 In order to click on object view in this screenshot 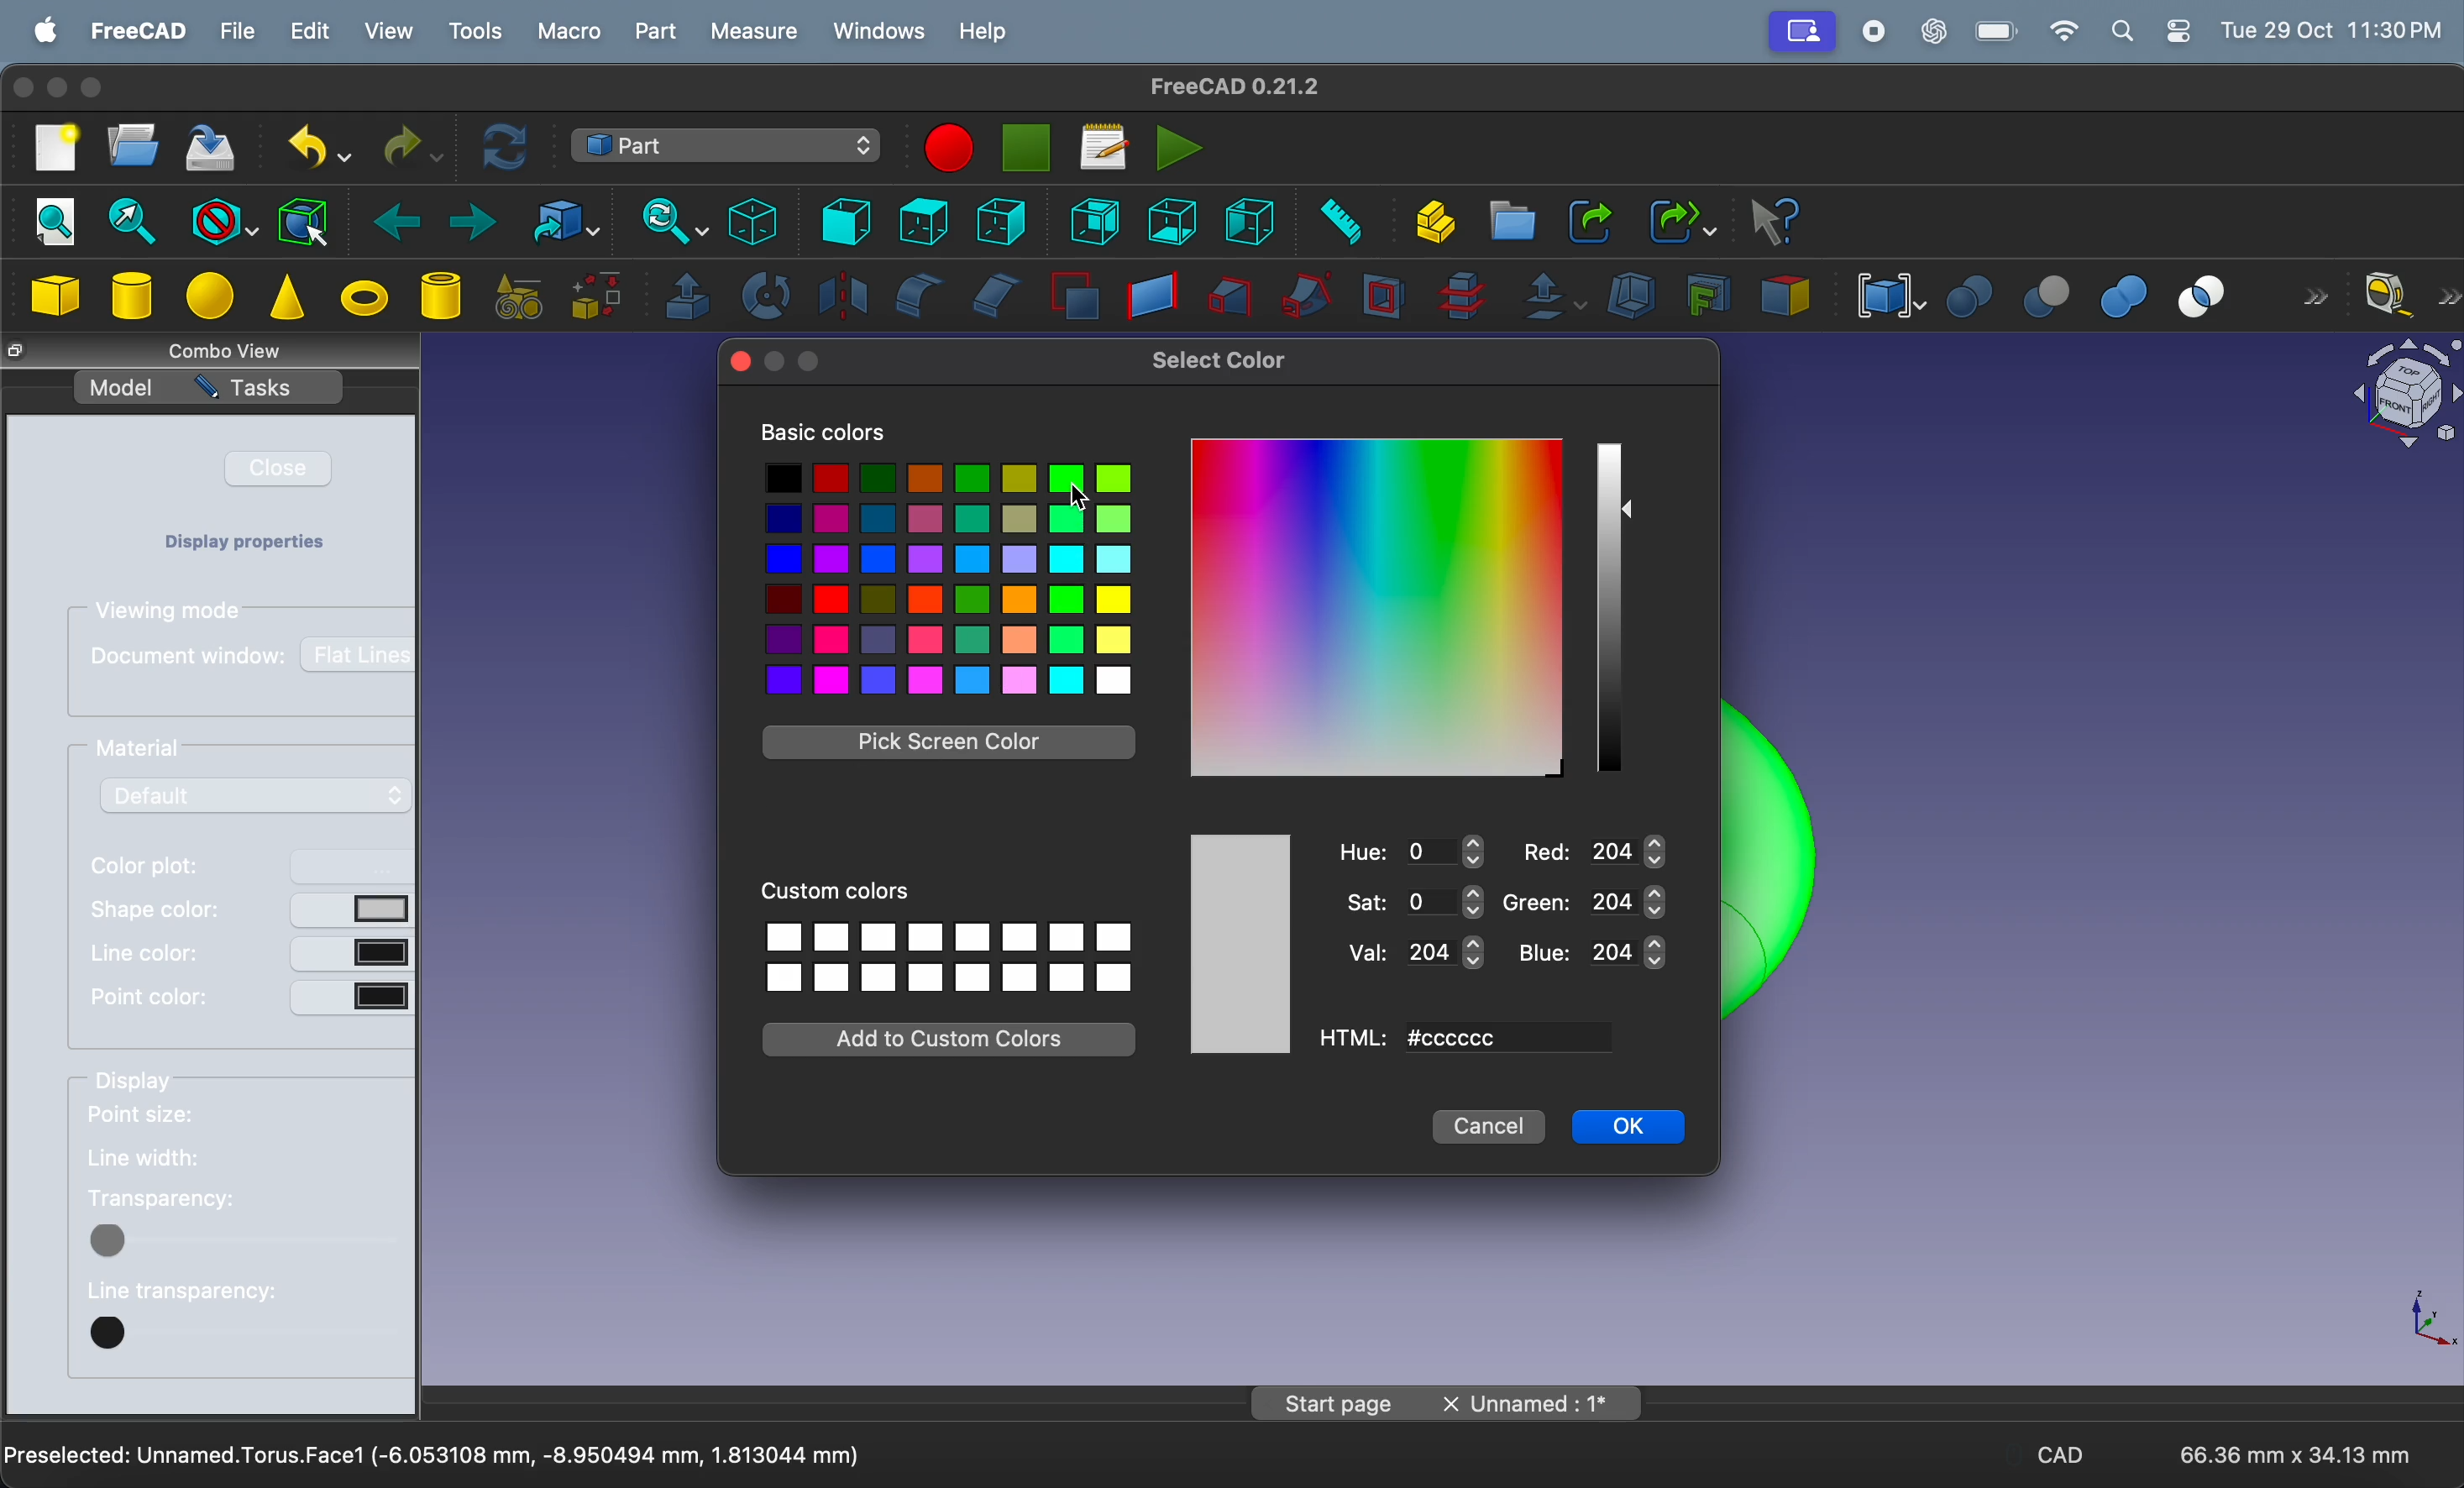, I will do `click(2404, 396)`.